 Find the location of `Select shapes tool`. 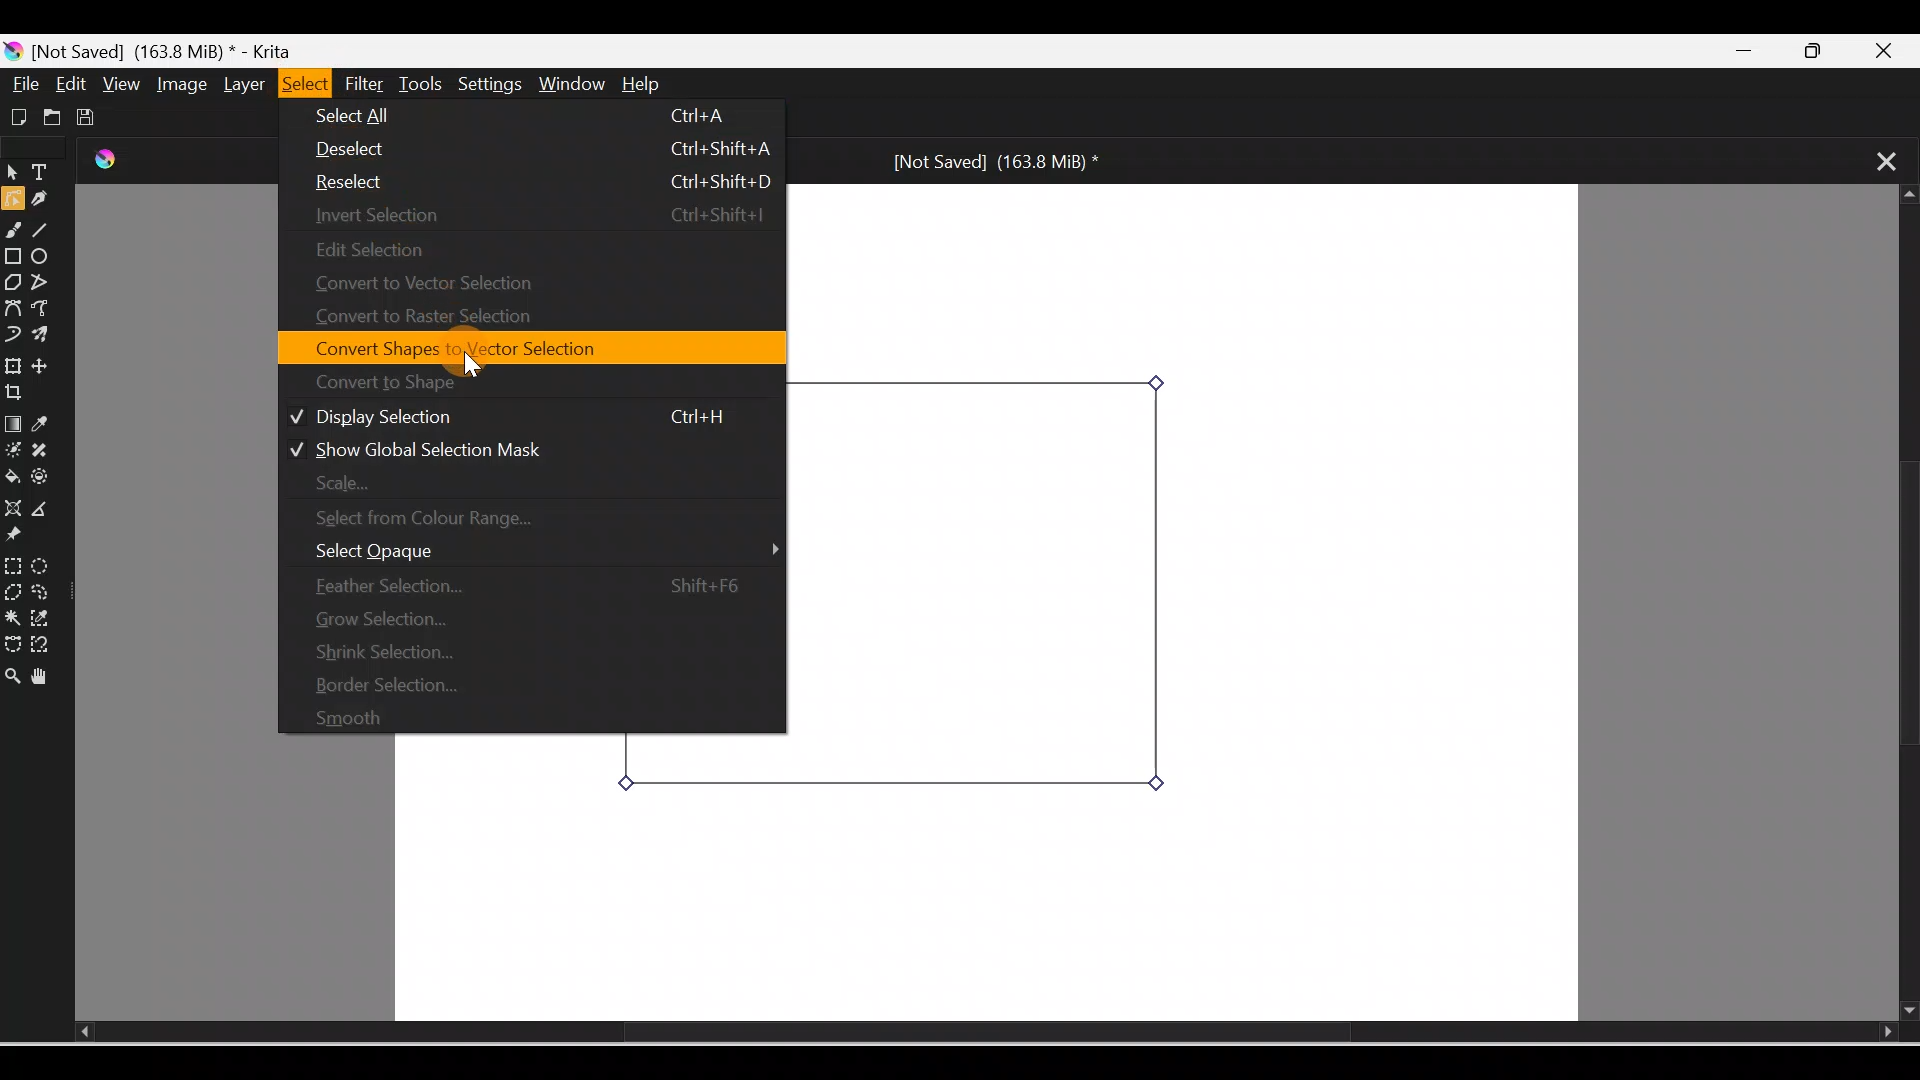

Select shapes tool is located at coordinates (12, 175).